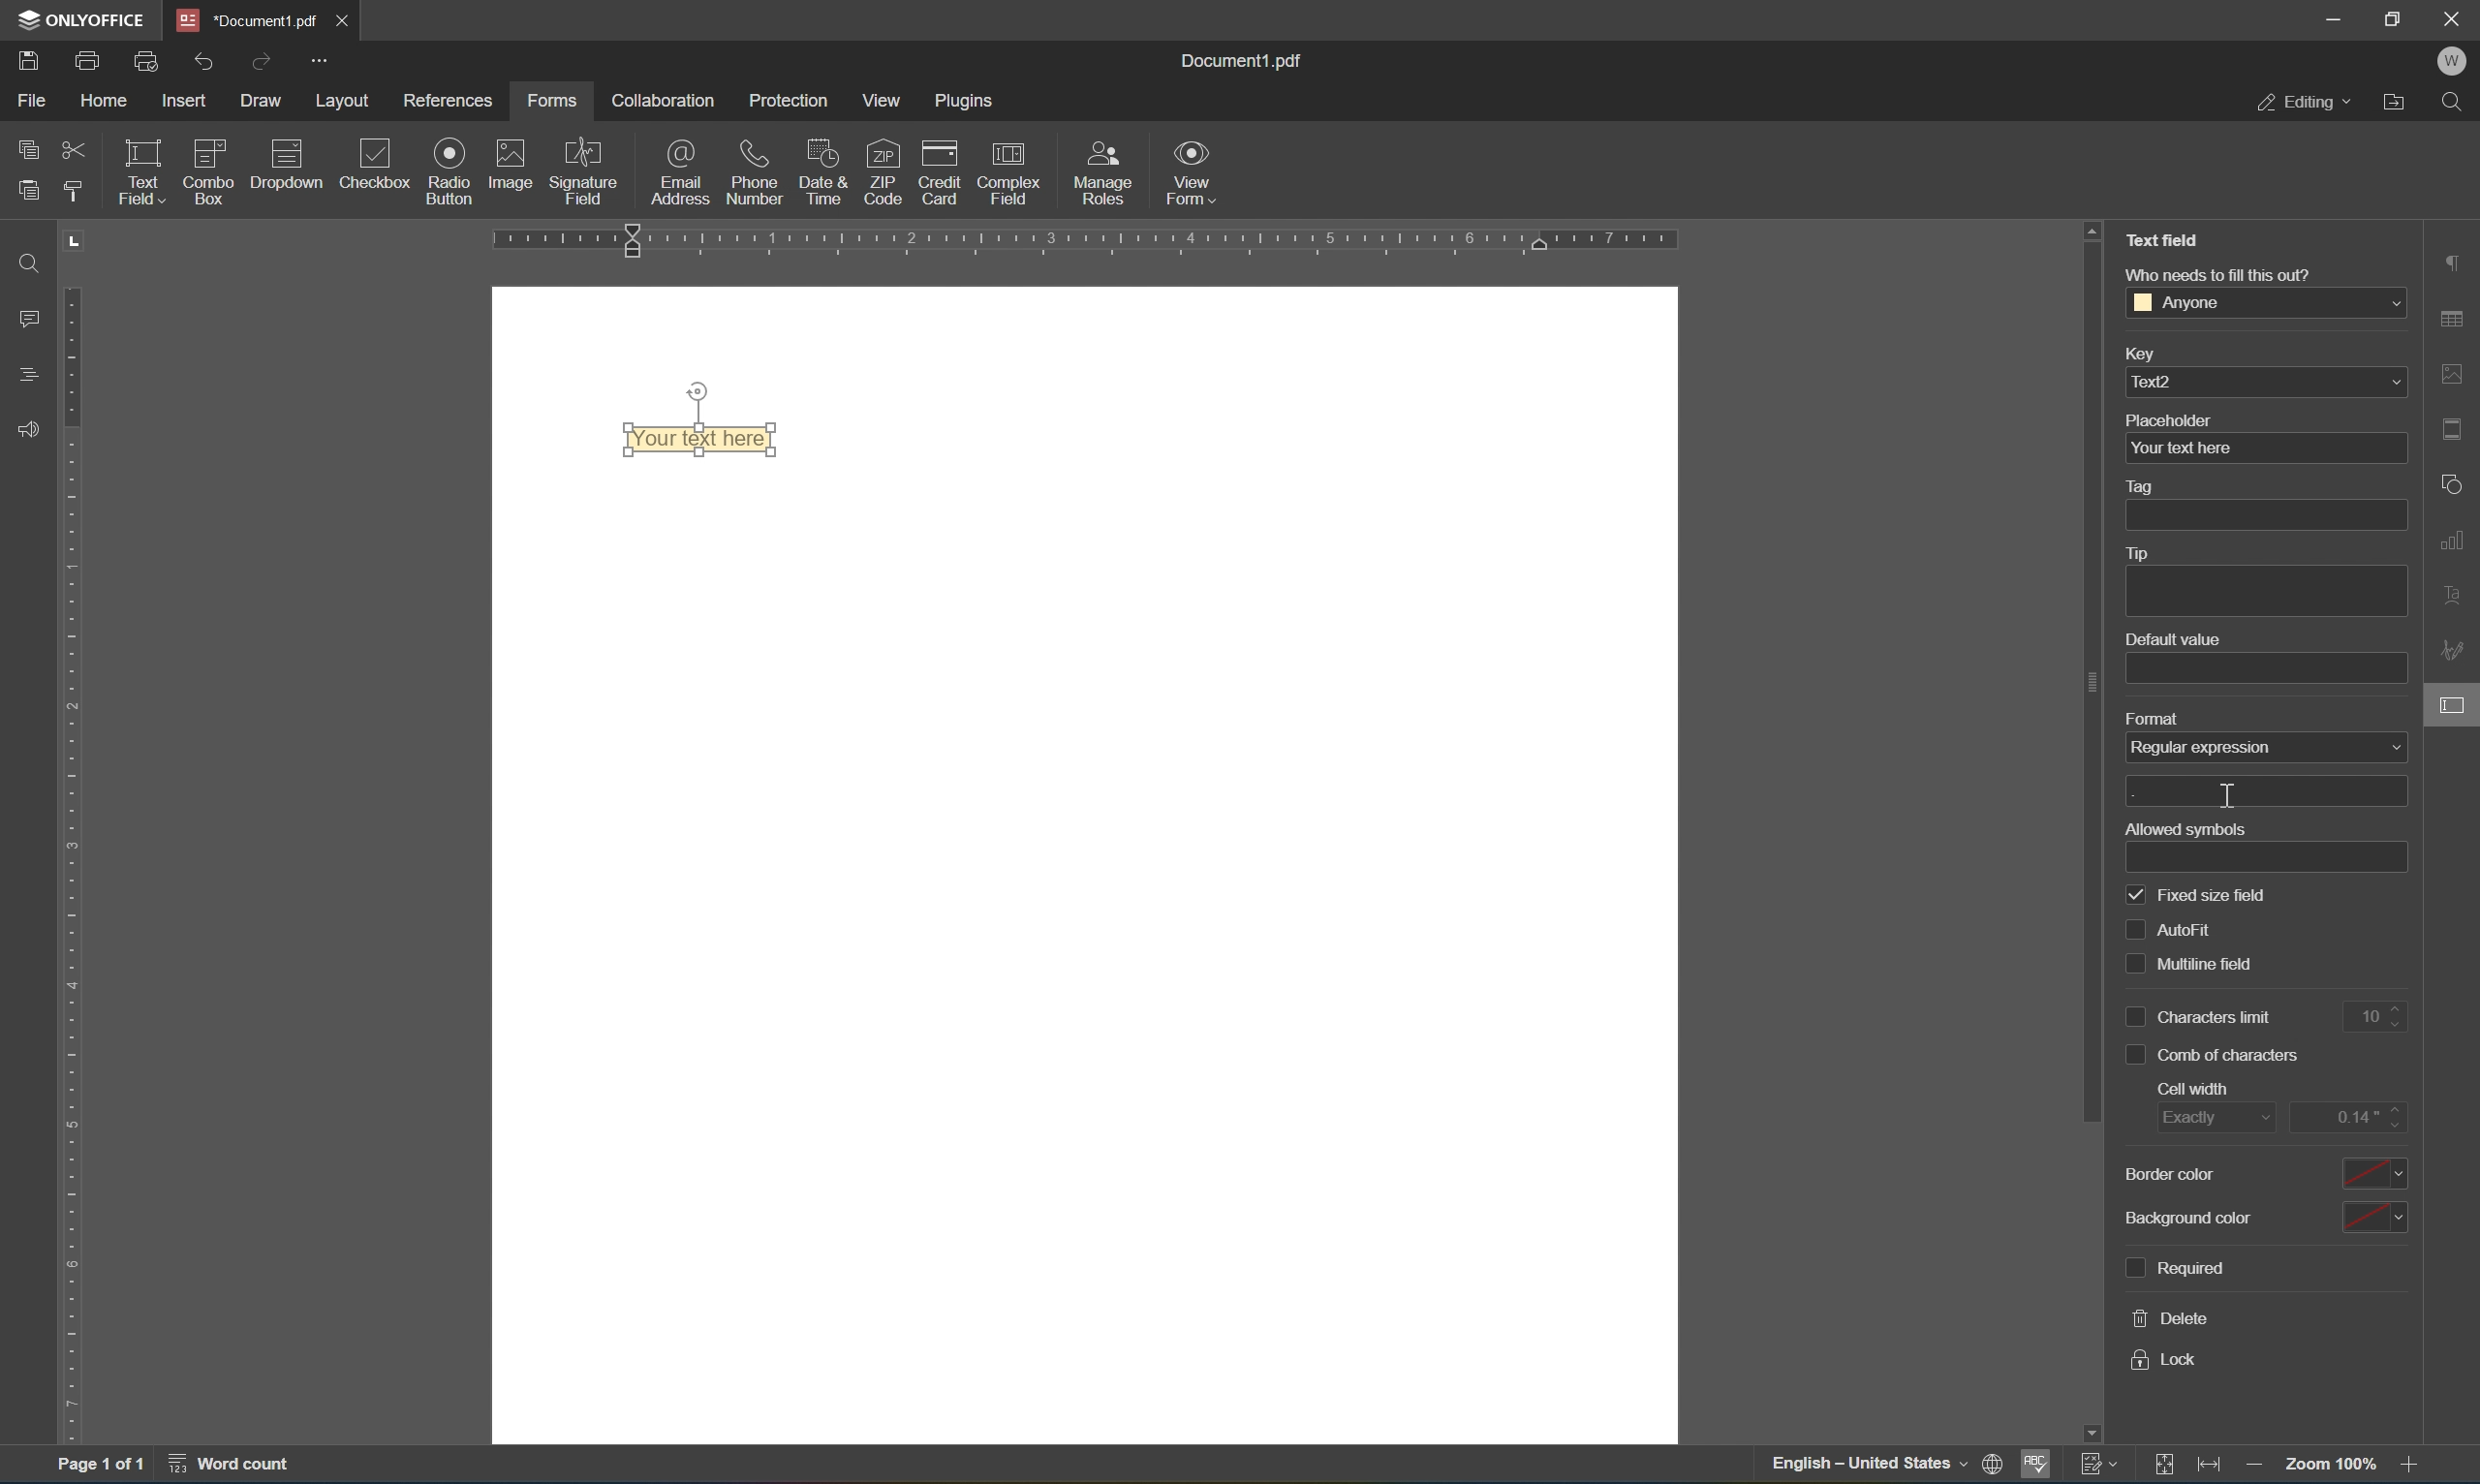  Describe the element at coordinates (2454, 258) in the screenshot. I see `paragraph settings` at that location.